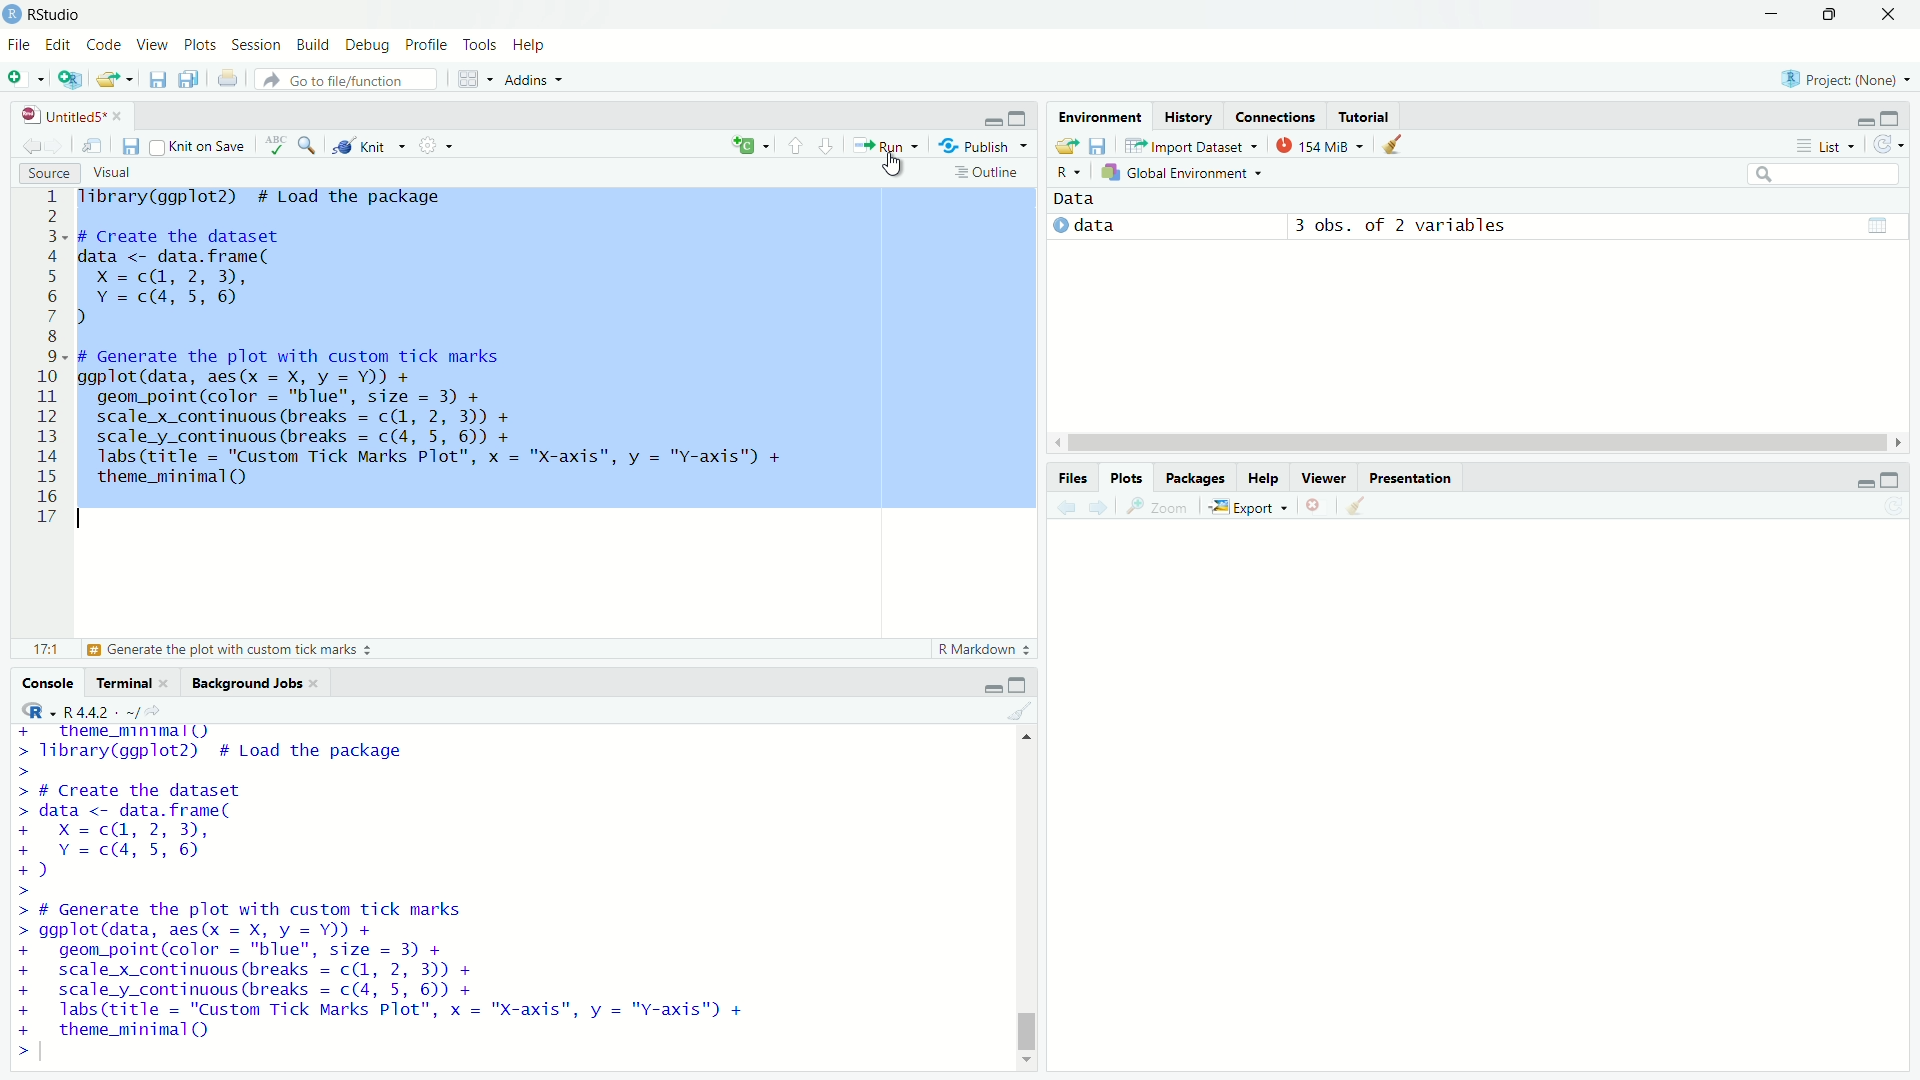 The width and height of the screenshot is (1920, 1080). Describe the element at coordinates (118, 78) in the screenshot. I see `open an existing file` at that location.